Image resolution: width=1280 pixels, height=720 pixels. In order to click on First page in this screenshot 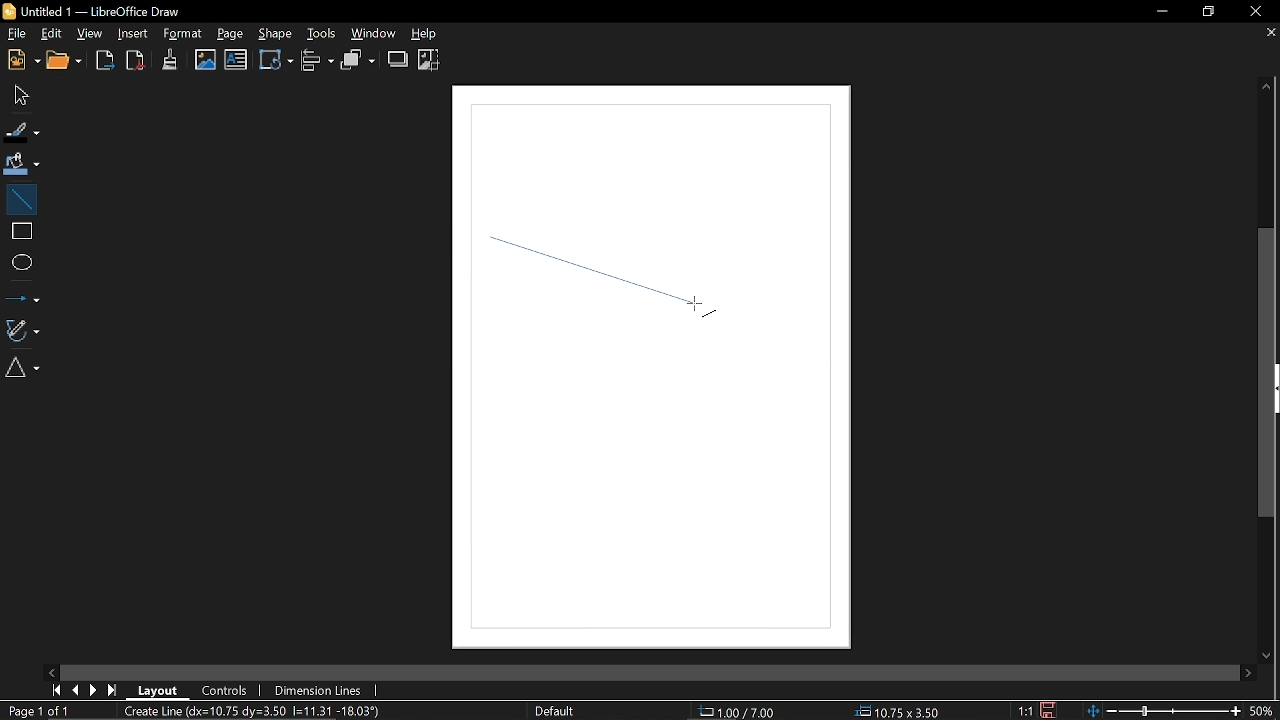, I will do `click(56, 689)`.